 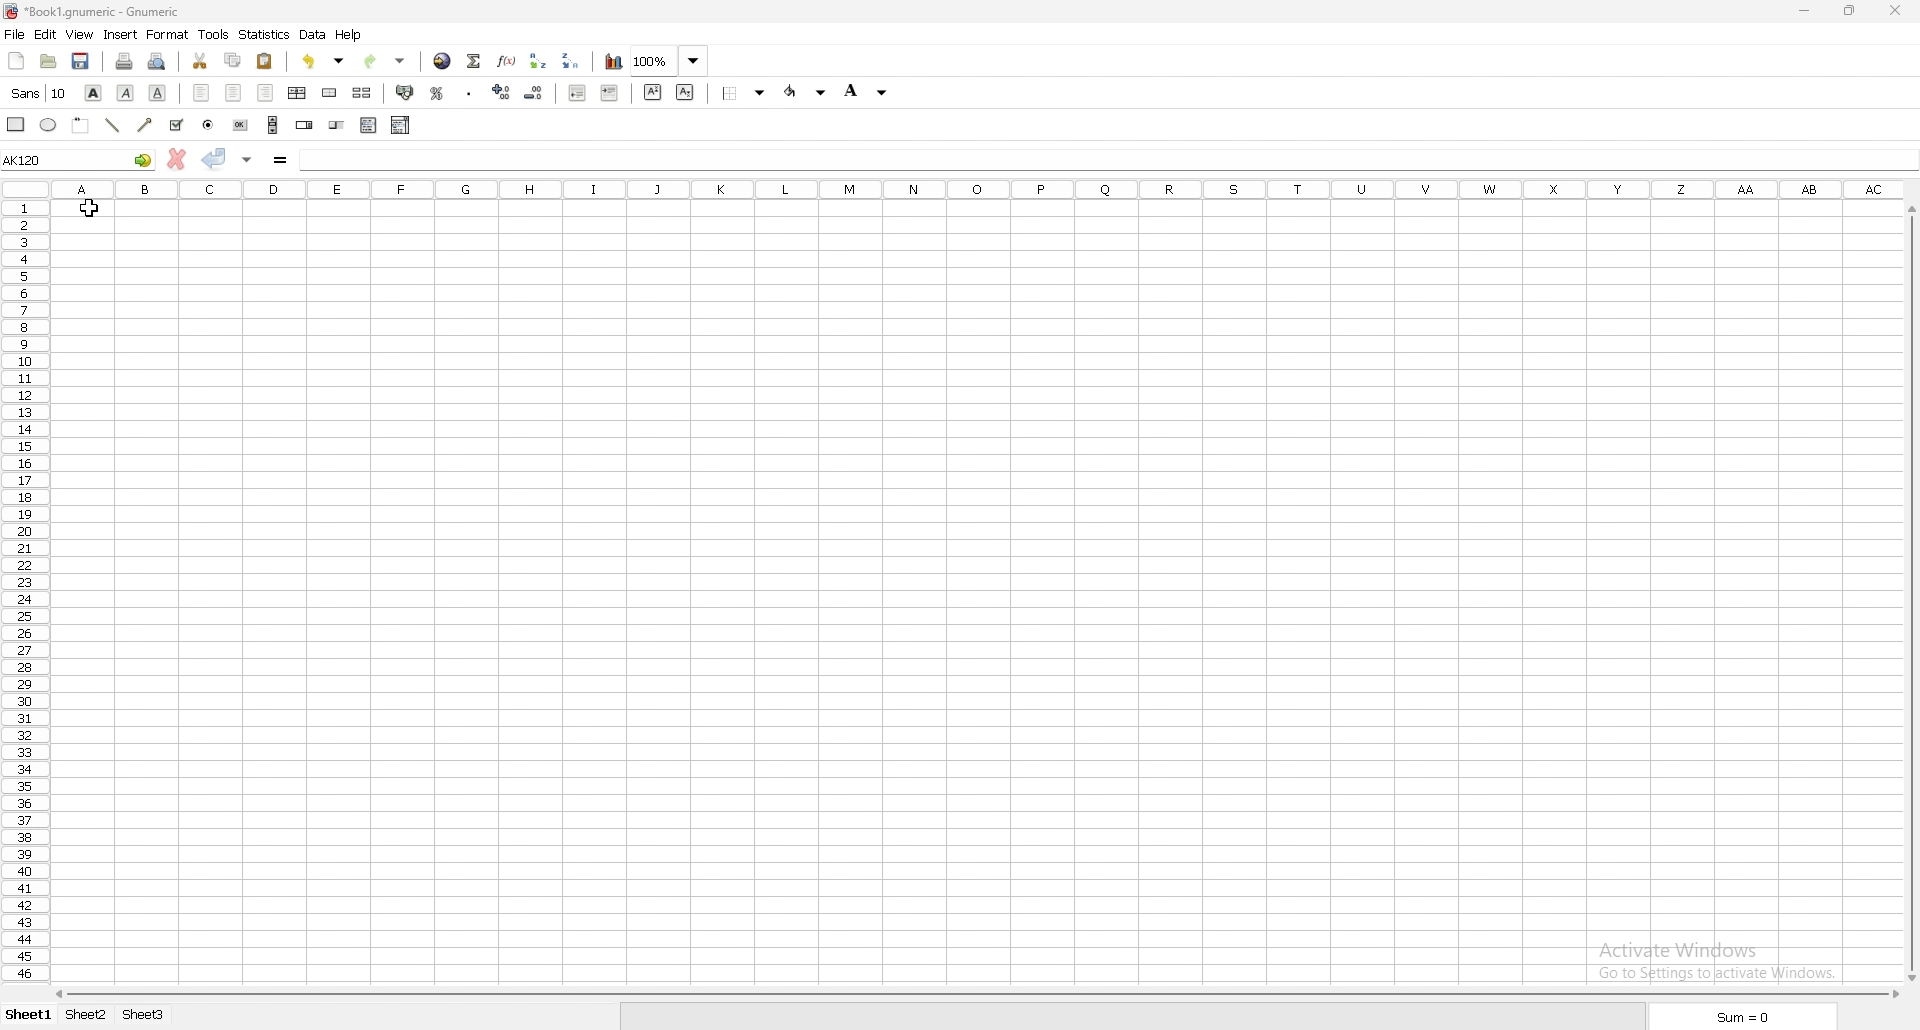 What do you see at coordinates (47, 34) in the screenshot?
I see `edit` at bounding box center [47, 34].